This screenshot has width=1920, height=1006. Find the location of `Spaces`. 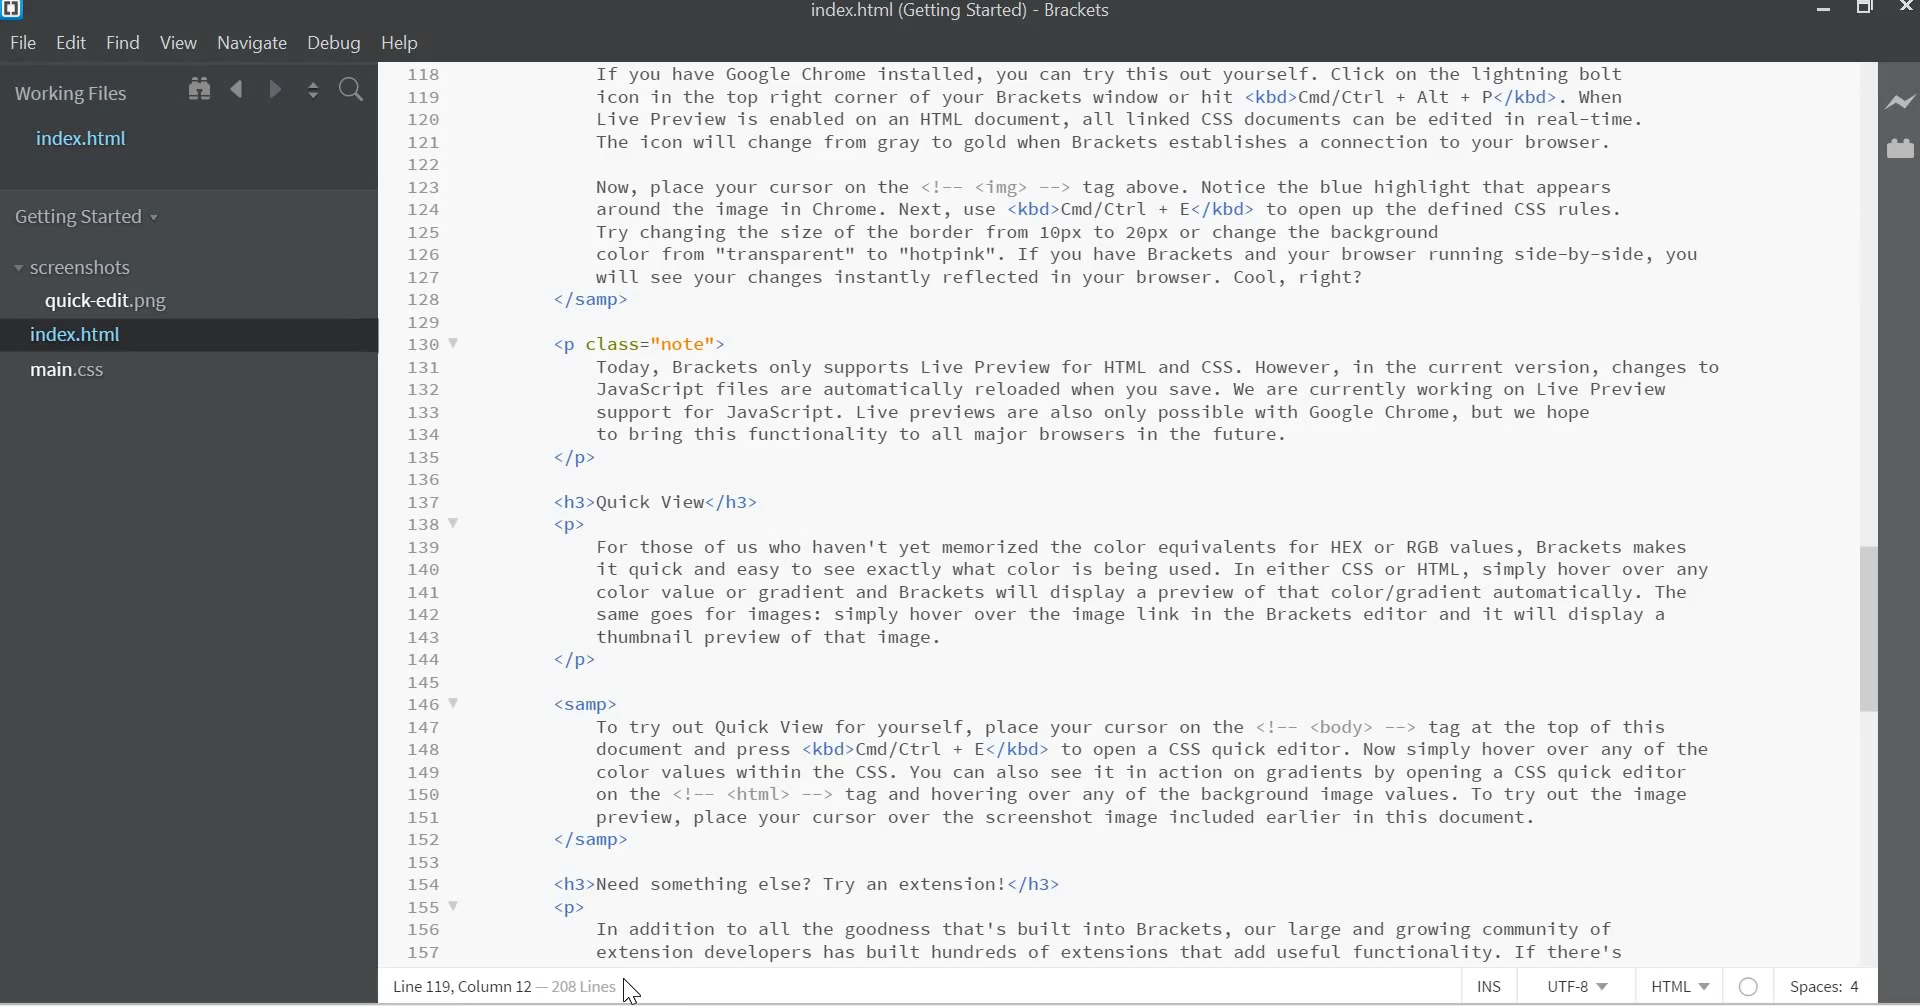

Spaces is located at coordinates (1821, 987).